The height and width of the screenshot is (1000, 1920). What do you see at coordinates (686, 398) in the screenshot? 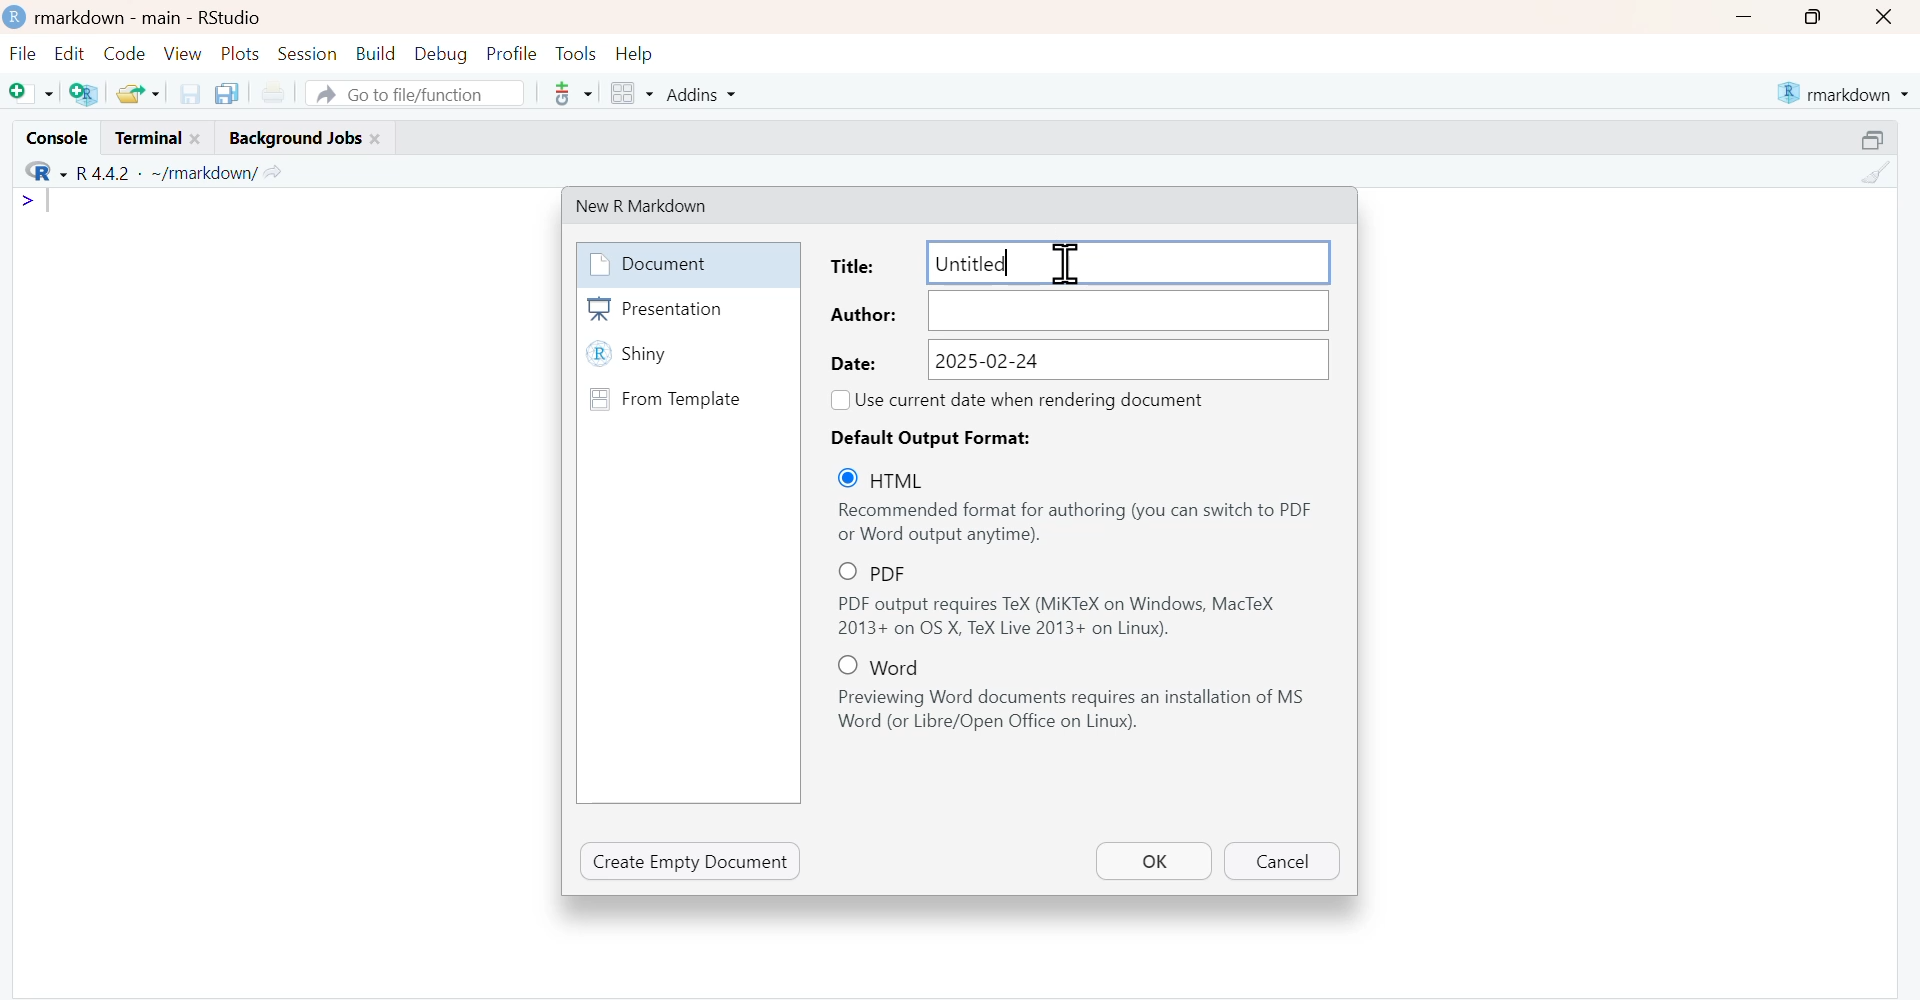
I see `From Template` at bounding box center [686, 398].